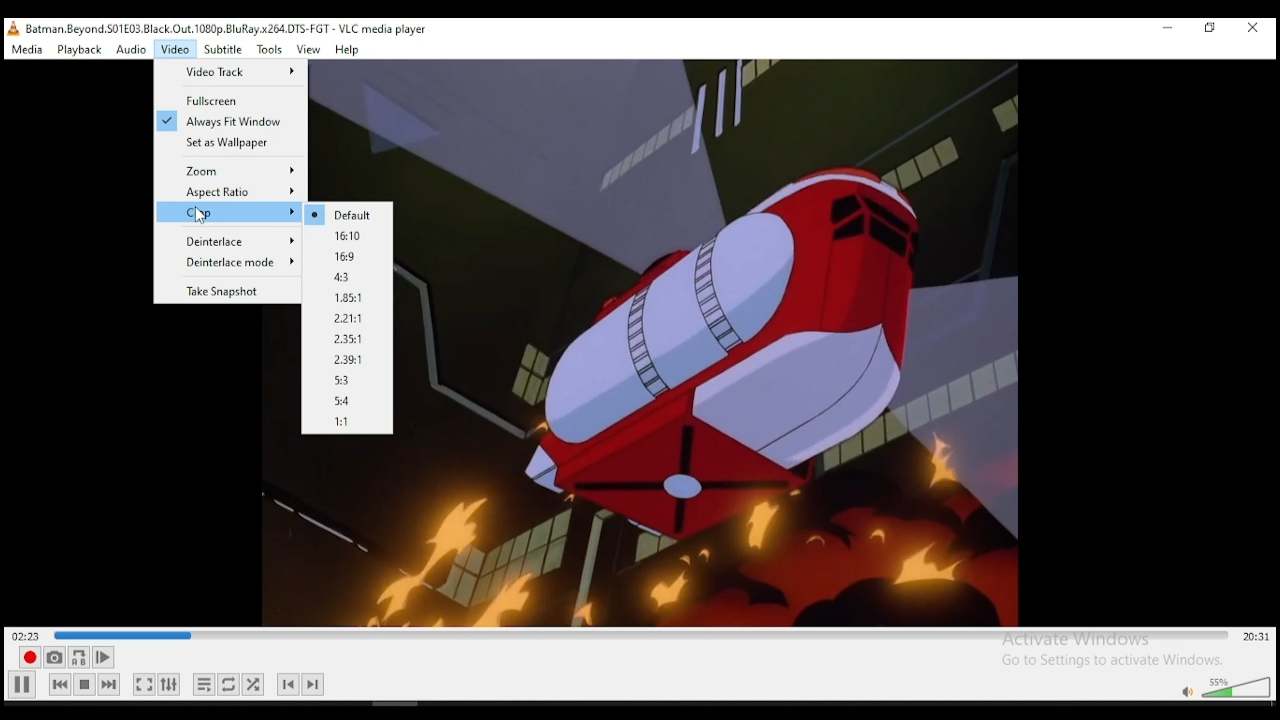 Image resolution: width=1280 pixels, height=720 pixels. Describe the element at coordinates (1184, 690) in the screenshot. I see `mute/unmute` at that location.